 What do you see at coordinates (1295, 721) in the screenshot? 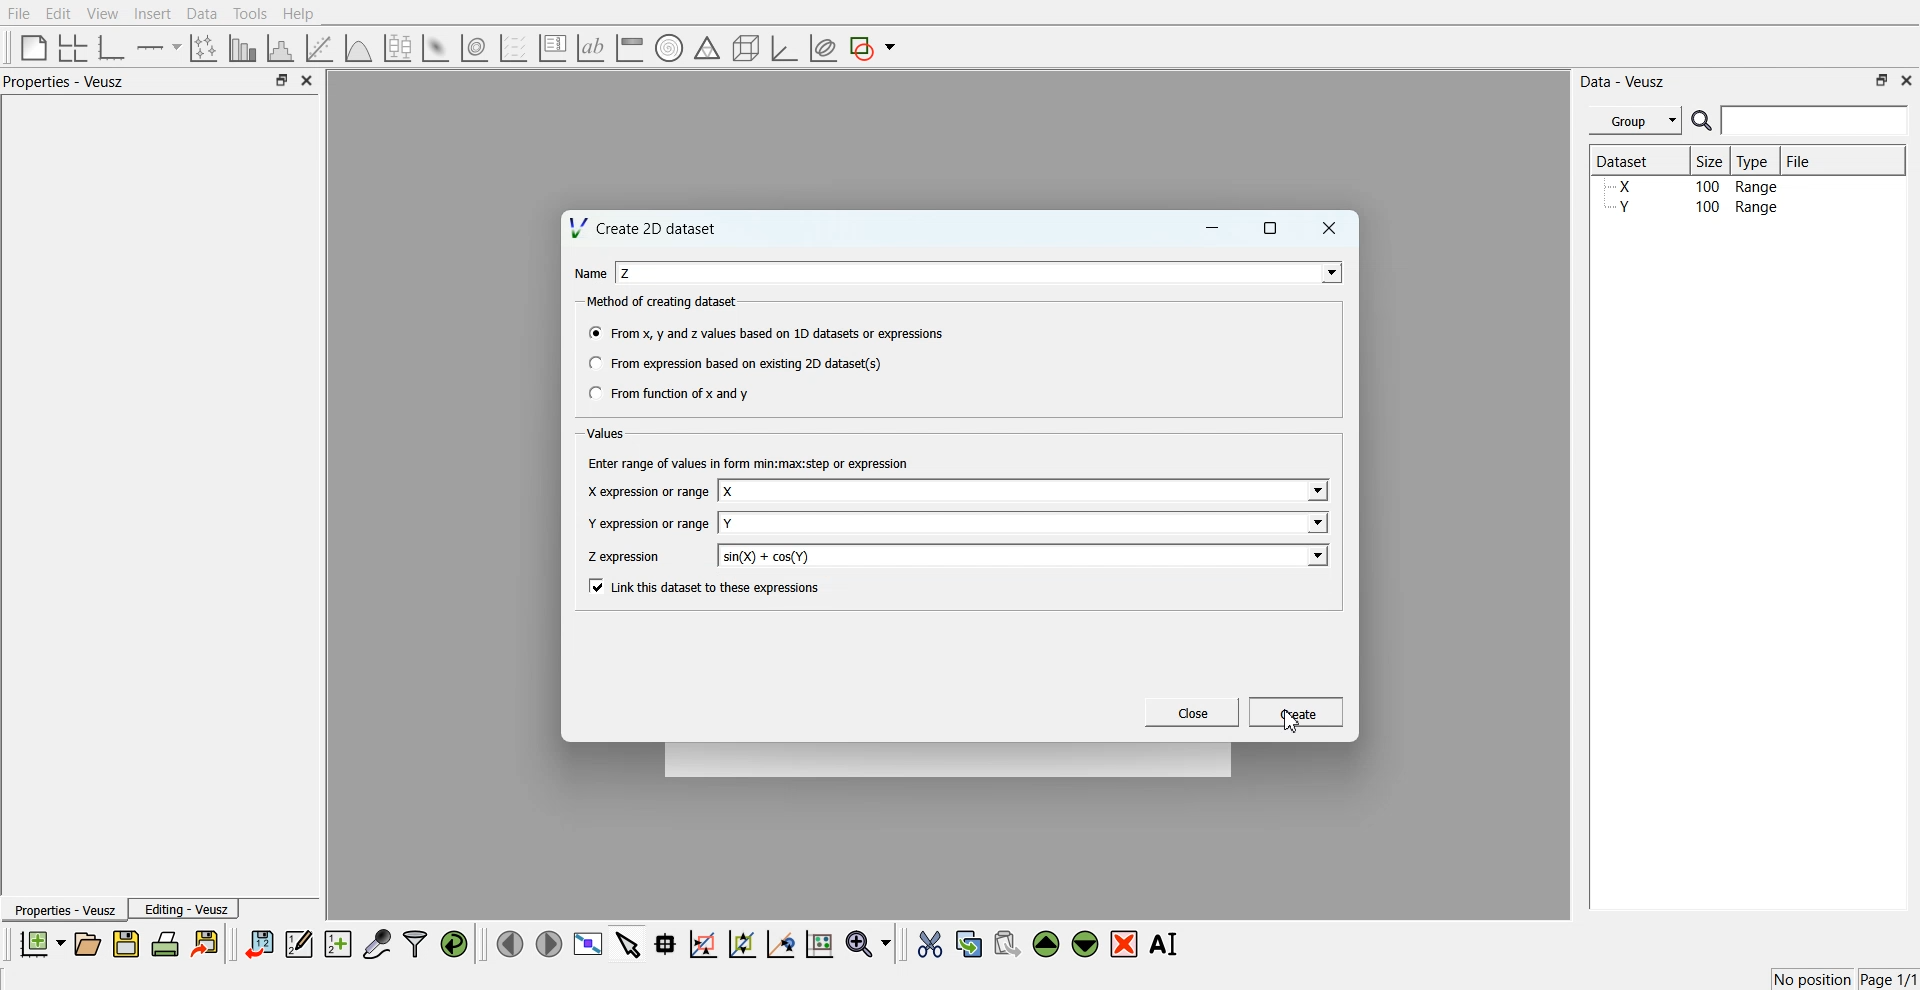
I see `Cursor` at bounding box center [1295, 721].